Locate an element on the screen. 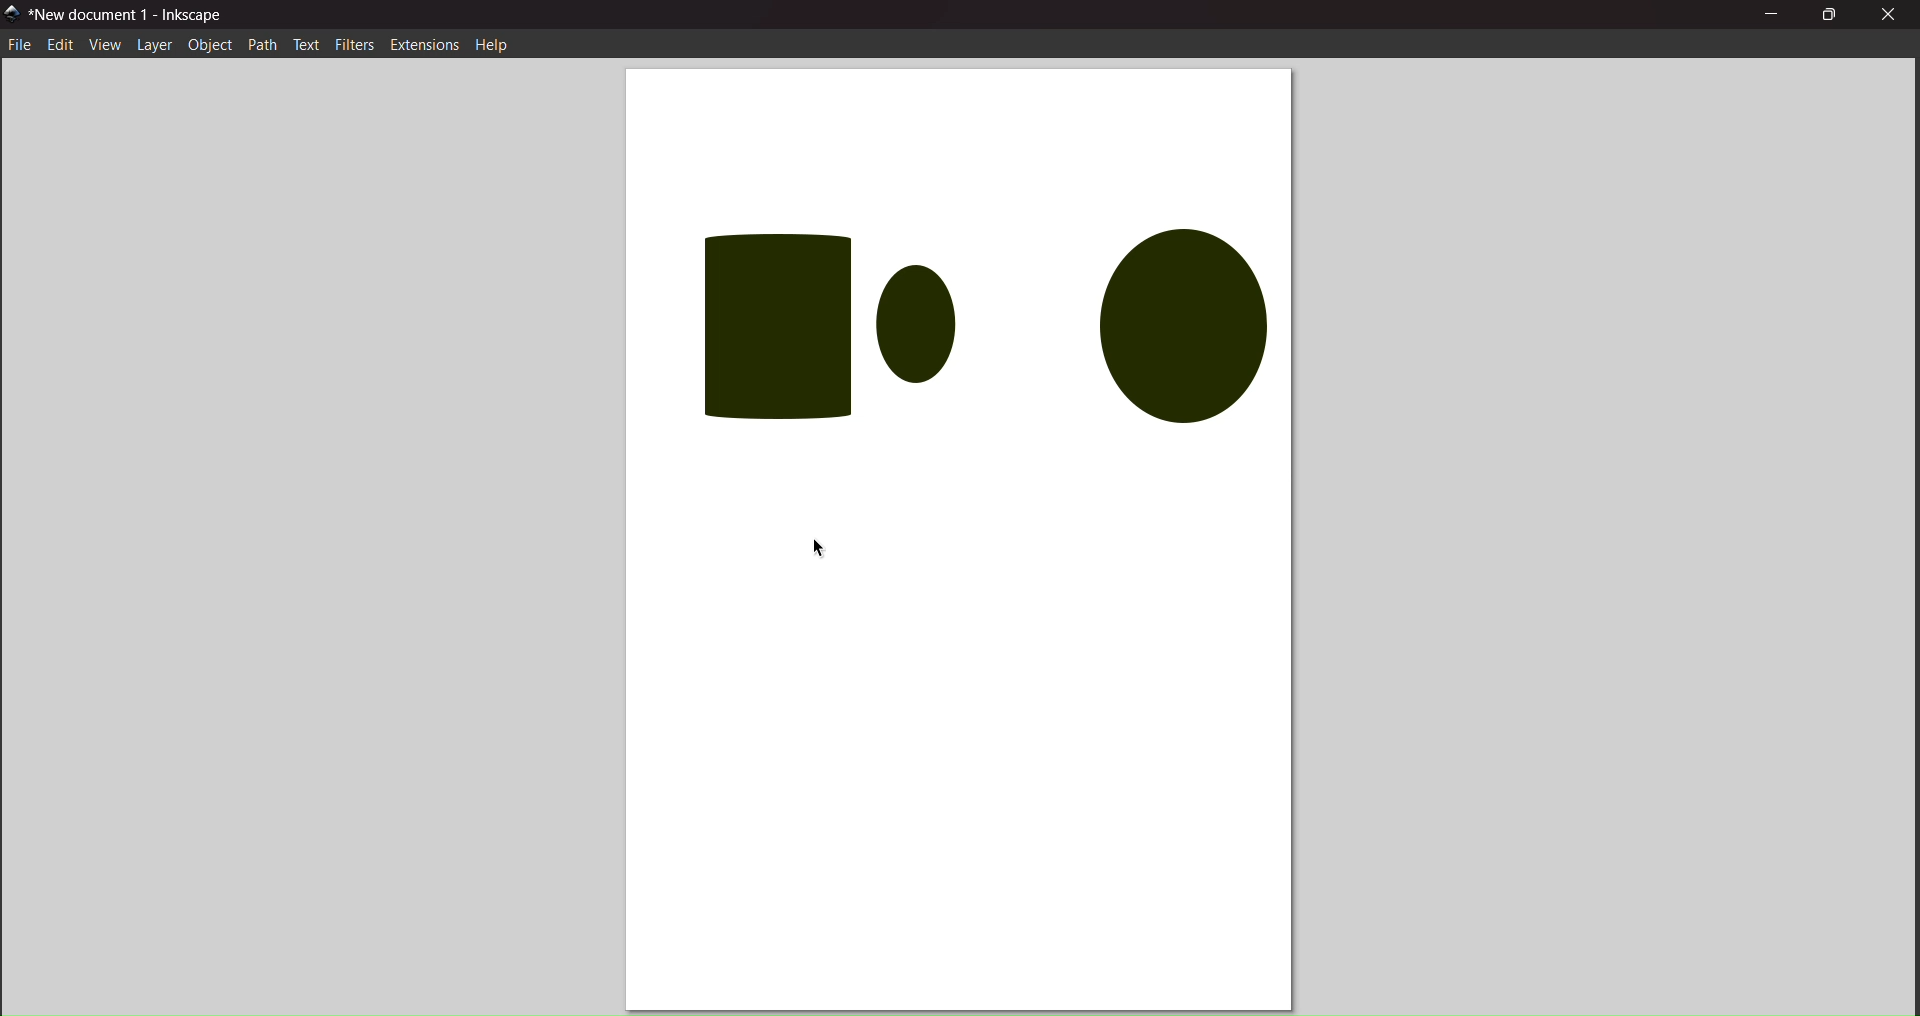 This screenshot has width=1920, height=1016. cursor is located at coordinates (826, 544).